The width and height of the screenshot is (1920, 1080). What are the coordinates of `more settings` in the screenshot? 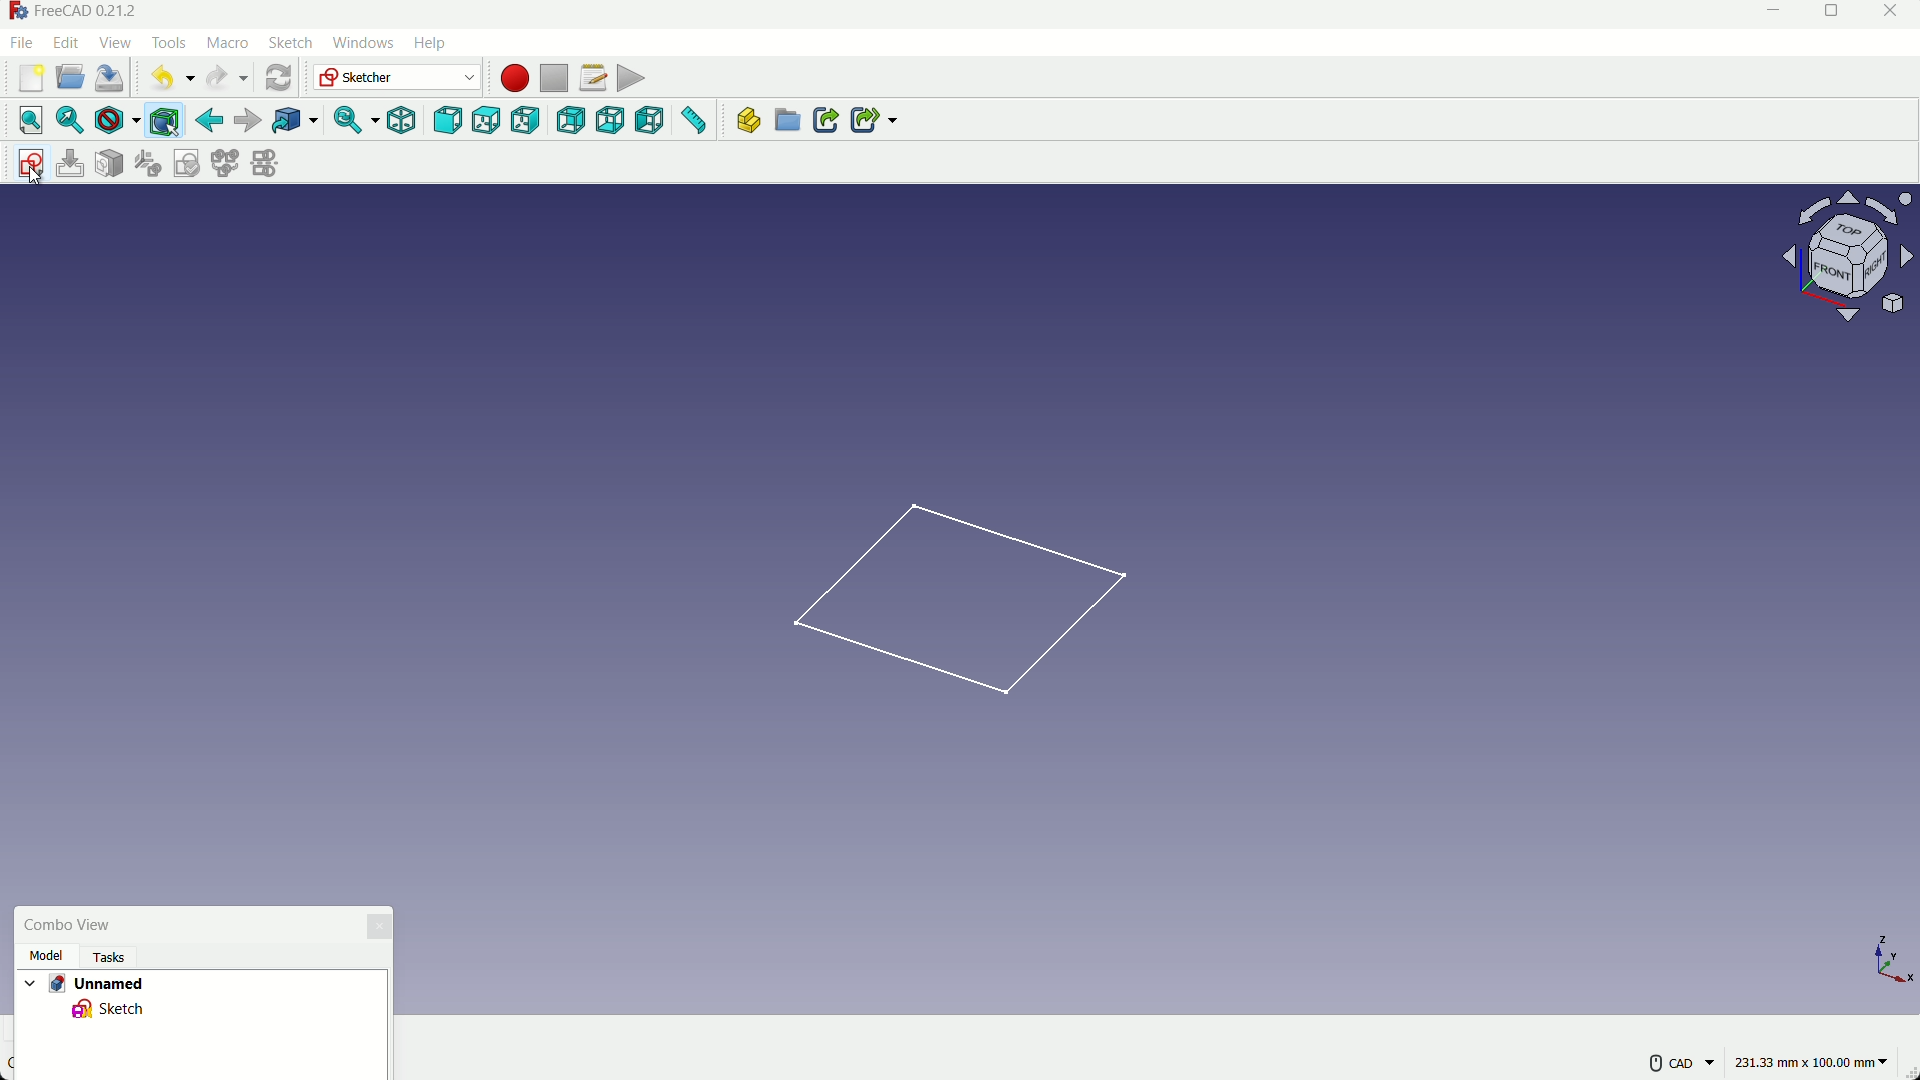 It's located at (1682, 1063).